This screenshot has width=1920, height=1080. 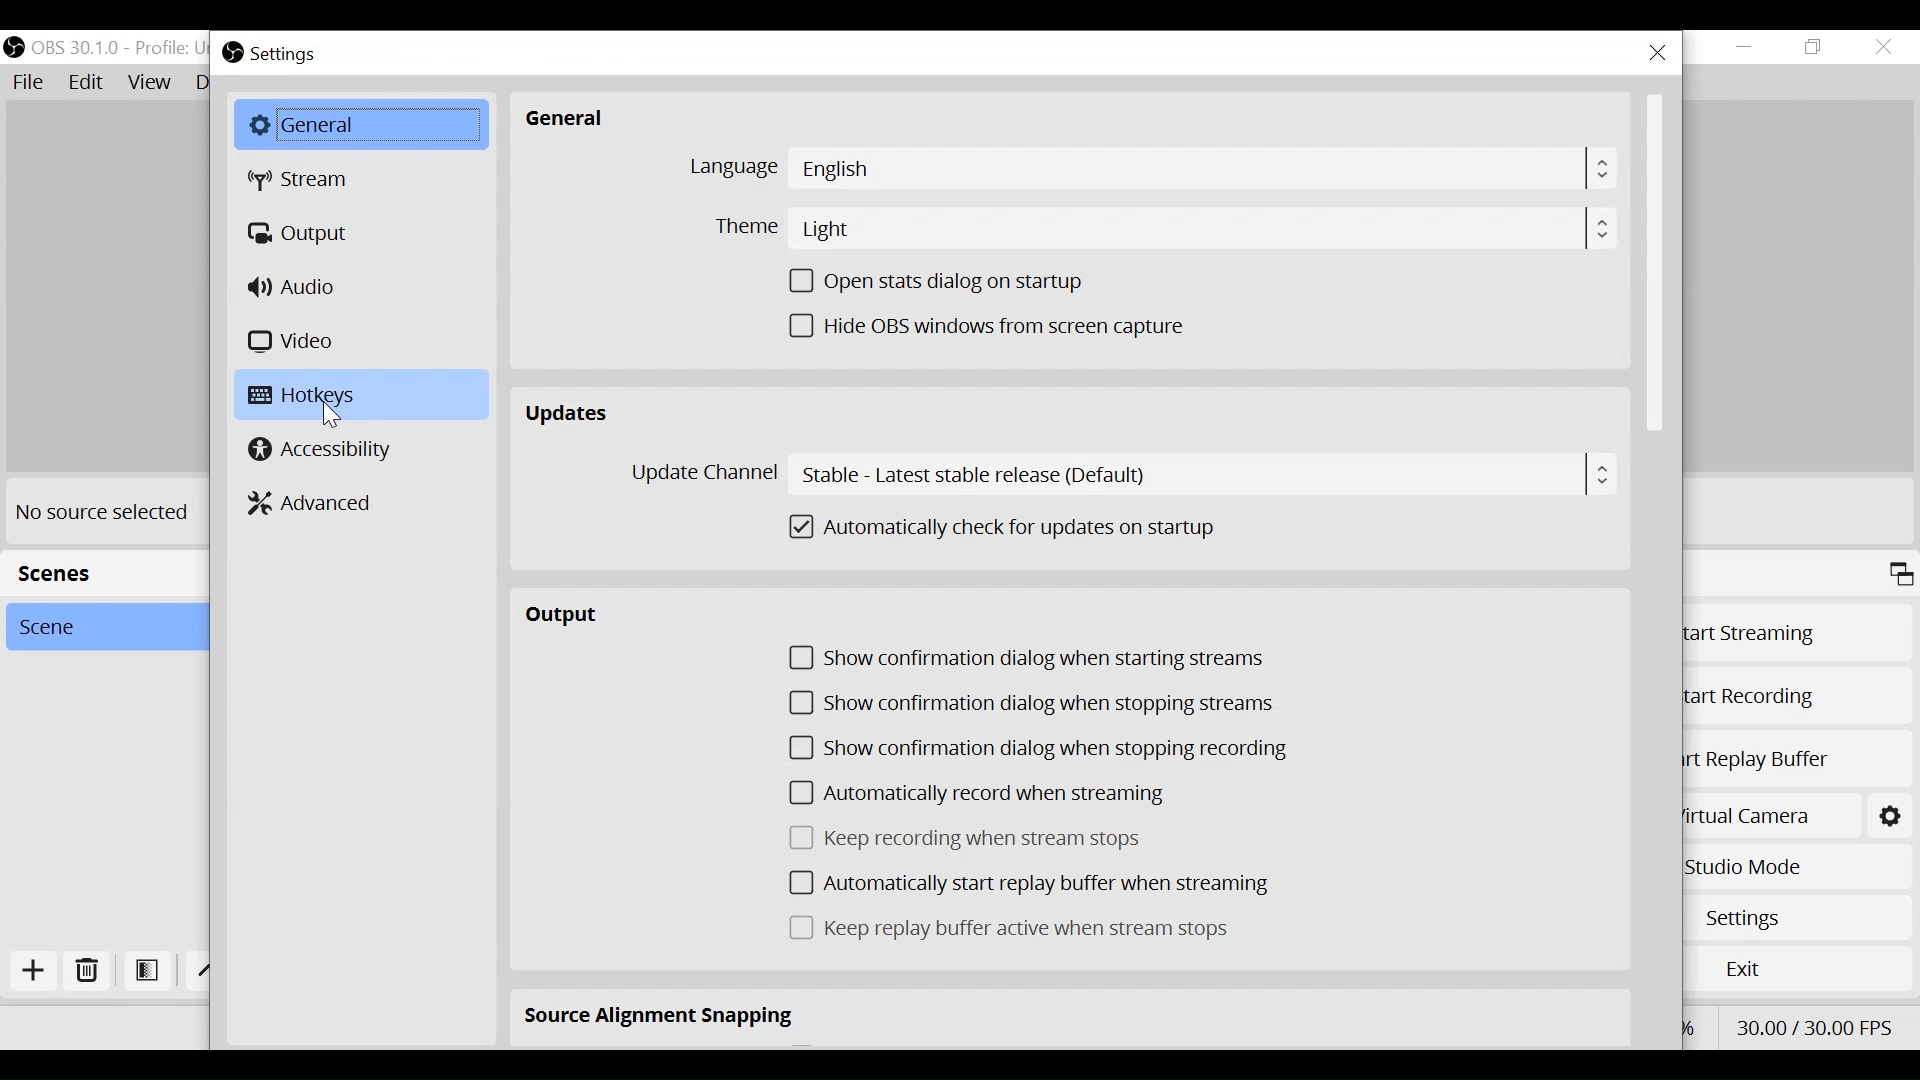 I want to click on (un)check Hide OBS Window screen capture, so click(x=992, y=327).